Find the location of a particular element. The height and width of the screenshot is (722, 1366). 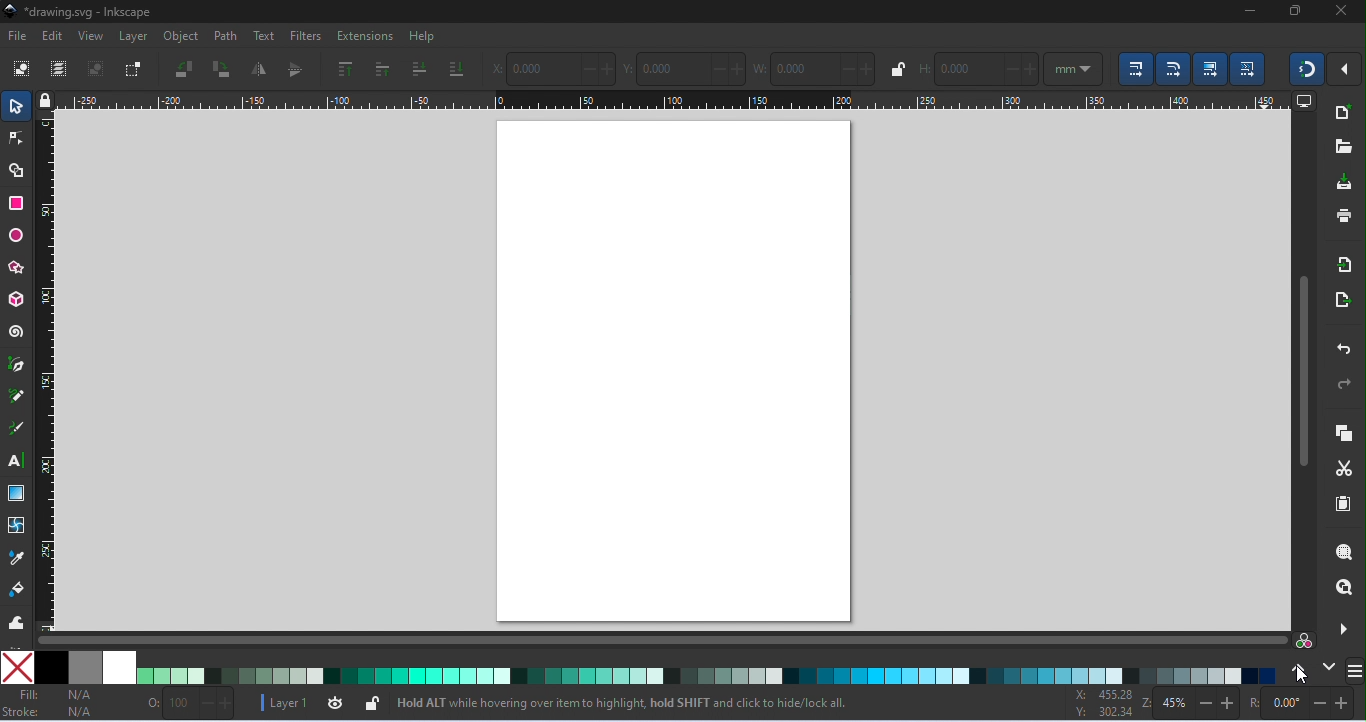

shape builder is located at coordinates (16, 170).